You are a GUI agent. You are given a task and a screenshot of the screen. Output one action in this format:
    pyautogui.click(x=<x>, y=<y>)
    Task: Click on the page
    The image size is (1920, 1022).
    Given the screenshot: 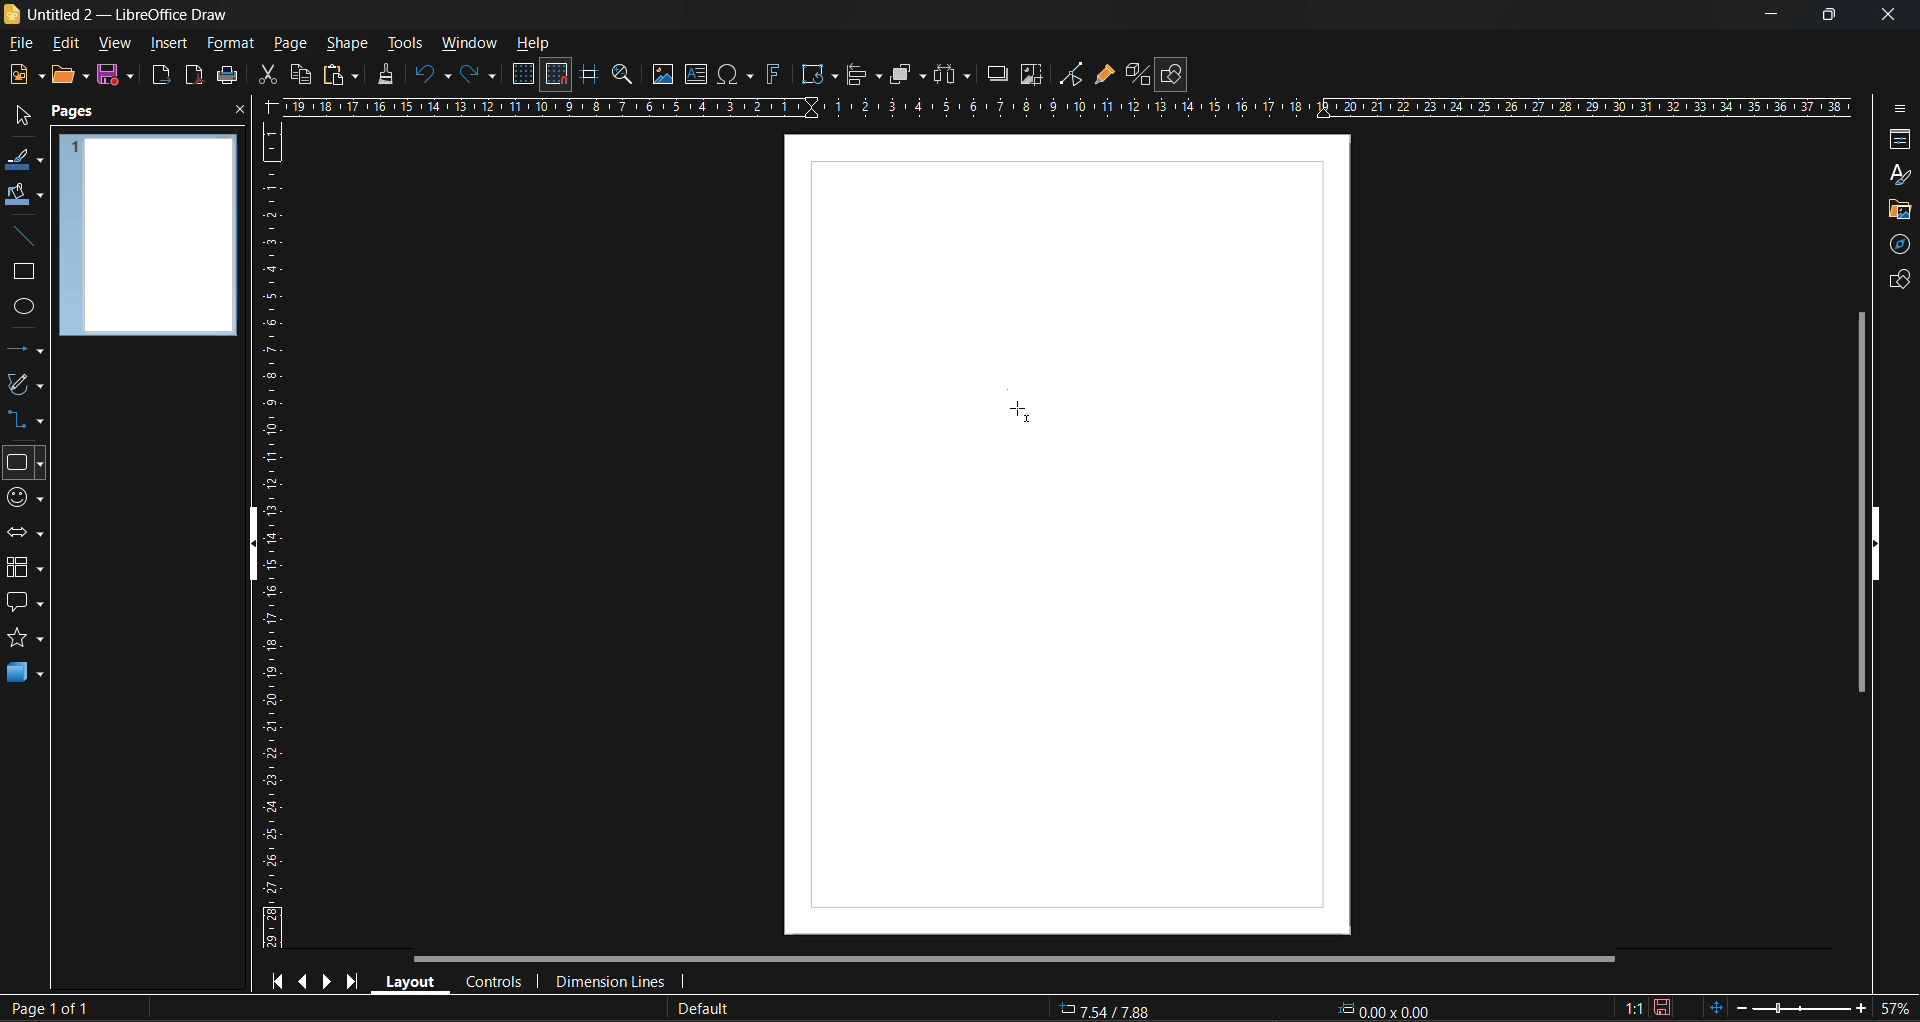 What is the action you would take?
    pyautogui.click(x=291, y=42)
    